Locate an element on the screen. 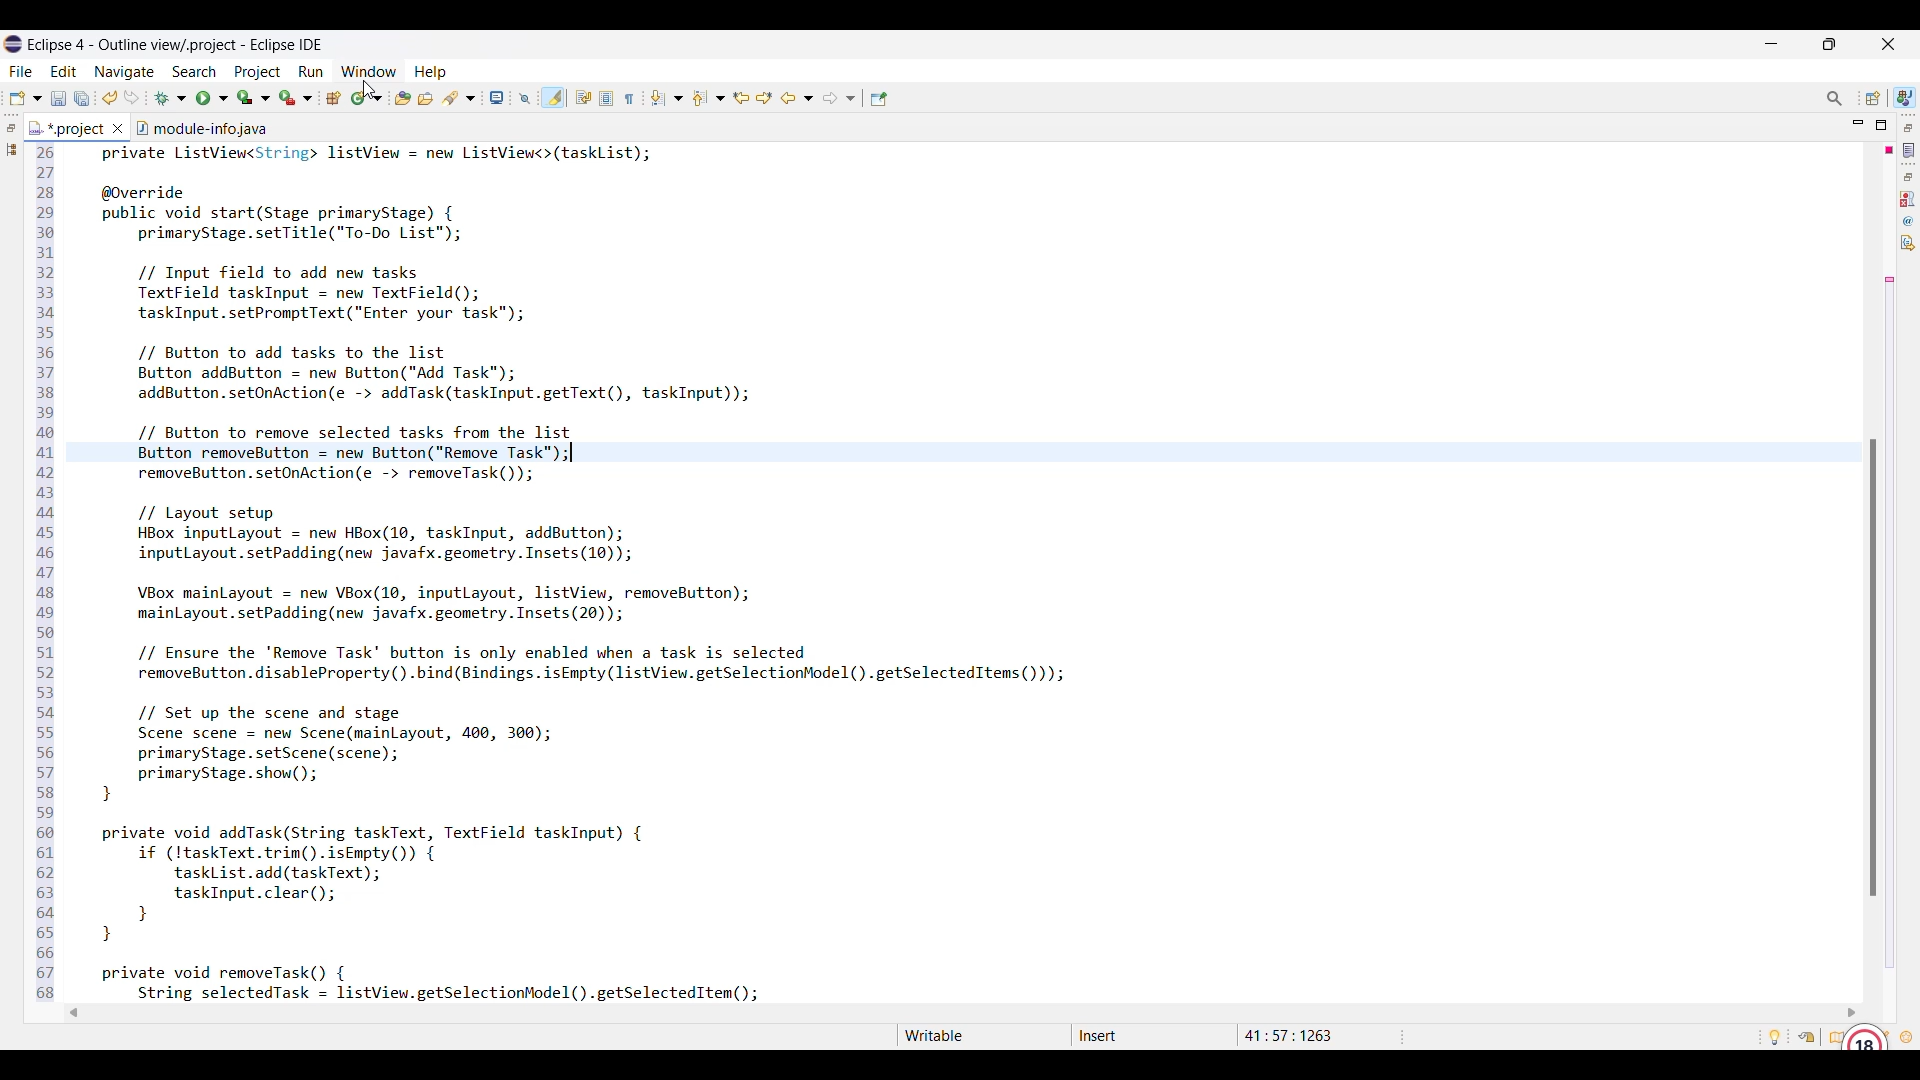  Javadoc is located at coordinates (1909, 221).